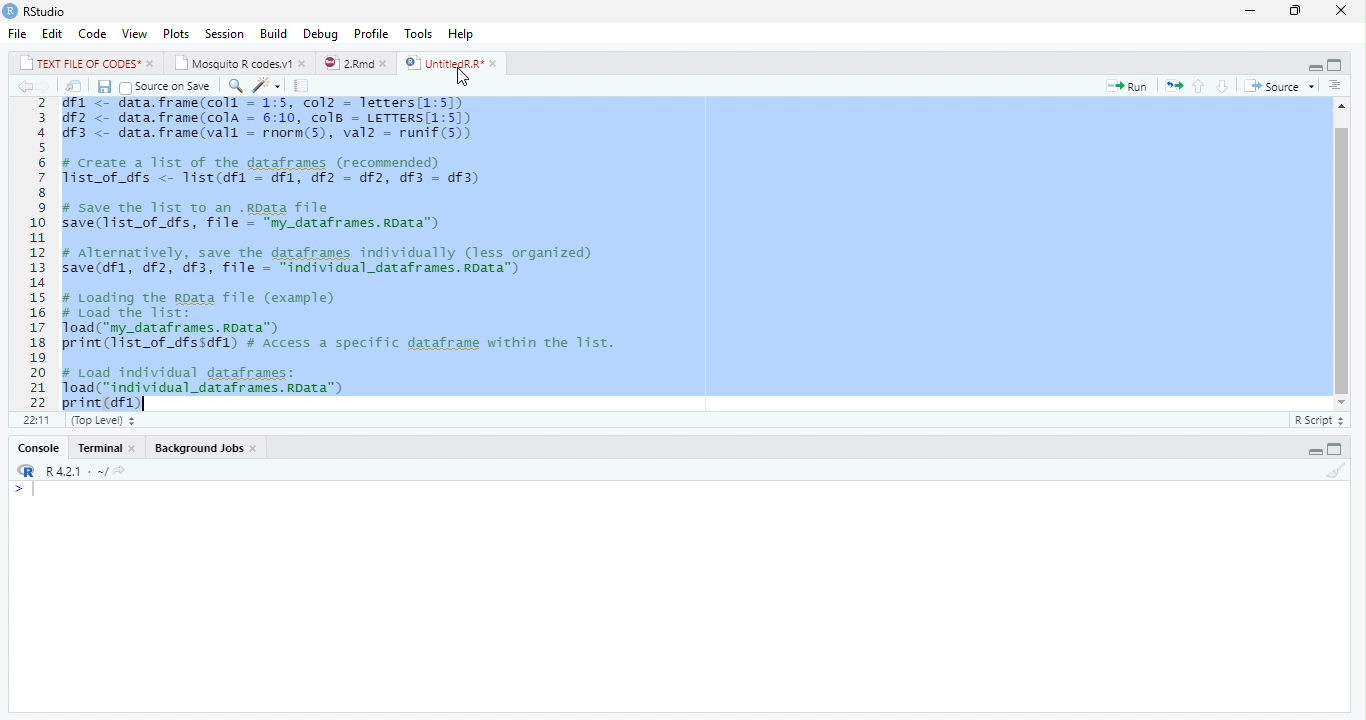 This screenshot has height=720, width=1366. I want to click on Outline, so click(1335, 86).